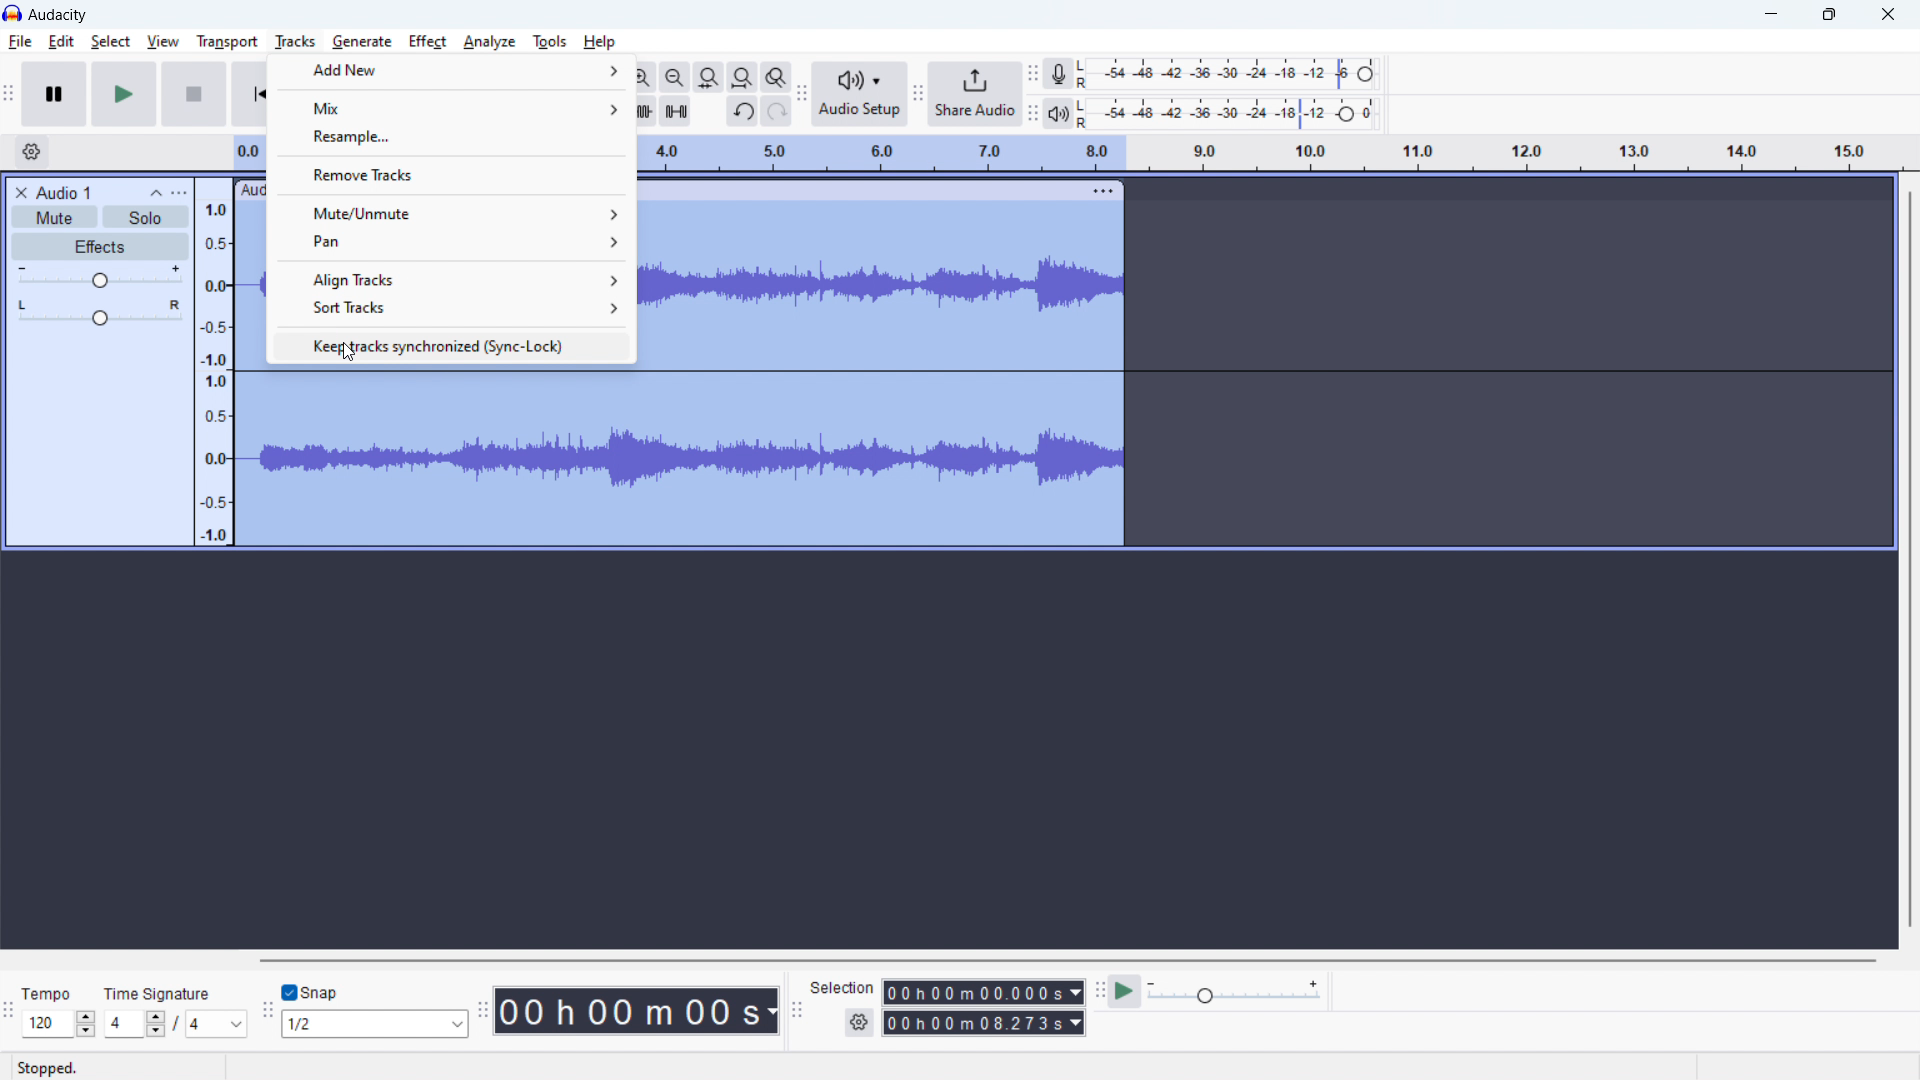  Describe the element at coordinates (444, 457) in the screenshot. I see `Track selected` at that location.